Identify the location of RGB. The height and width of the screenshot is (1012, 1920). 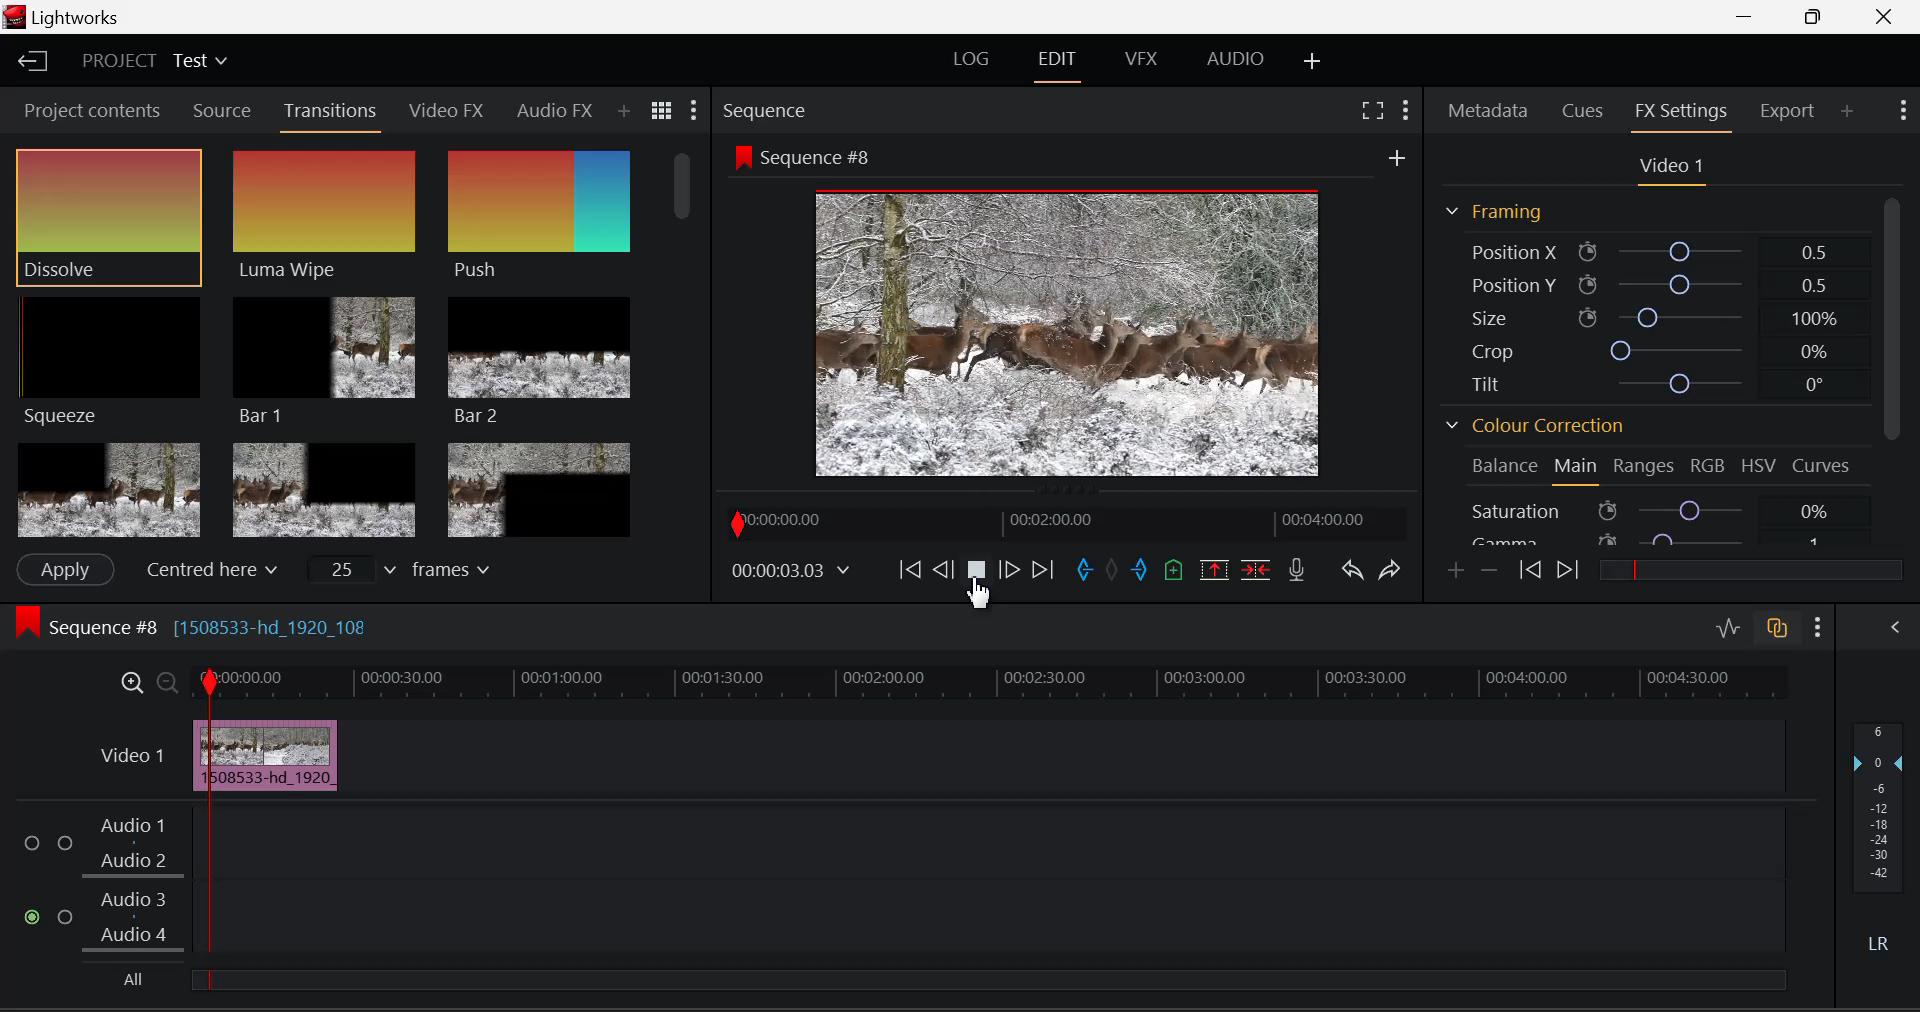
(1704, 469).